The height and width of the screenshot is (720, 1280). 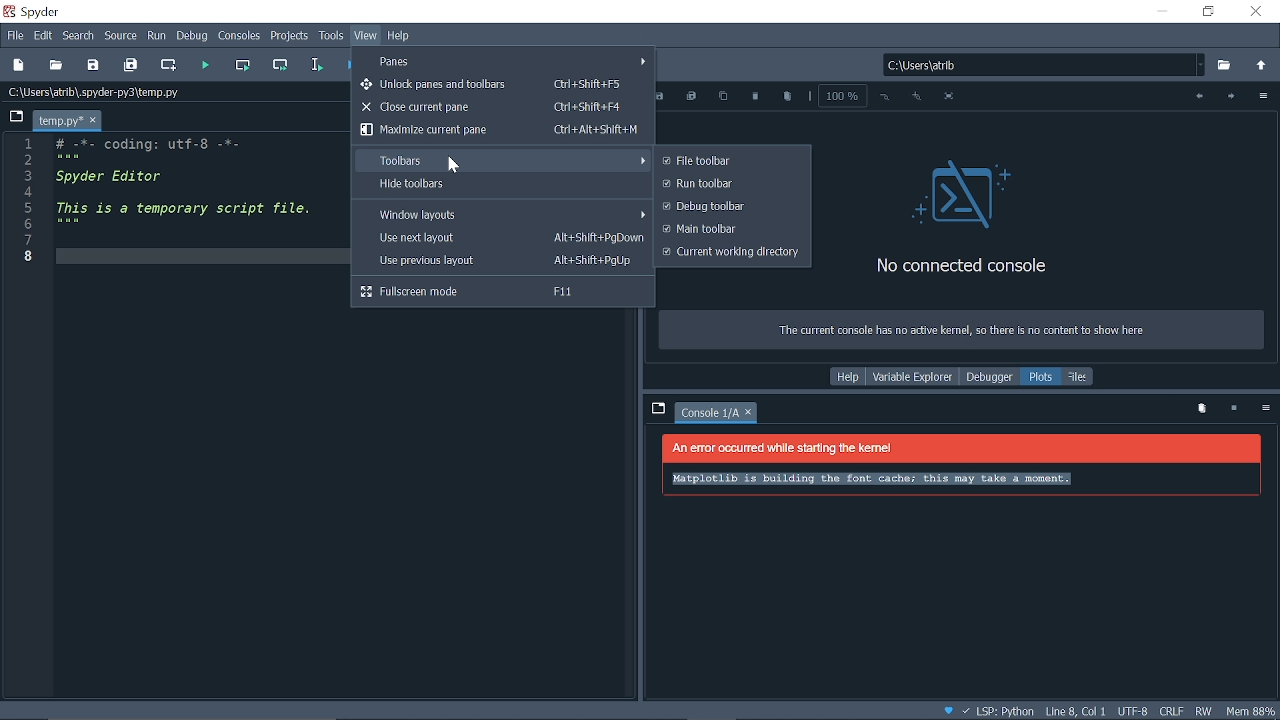 What do you see at coordinates (1202, 65) in the screenshot?
I see `Locations options` at bounding box center [1202, 65].